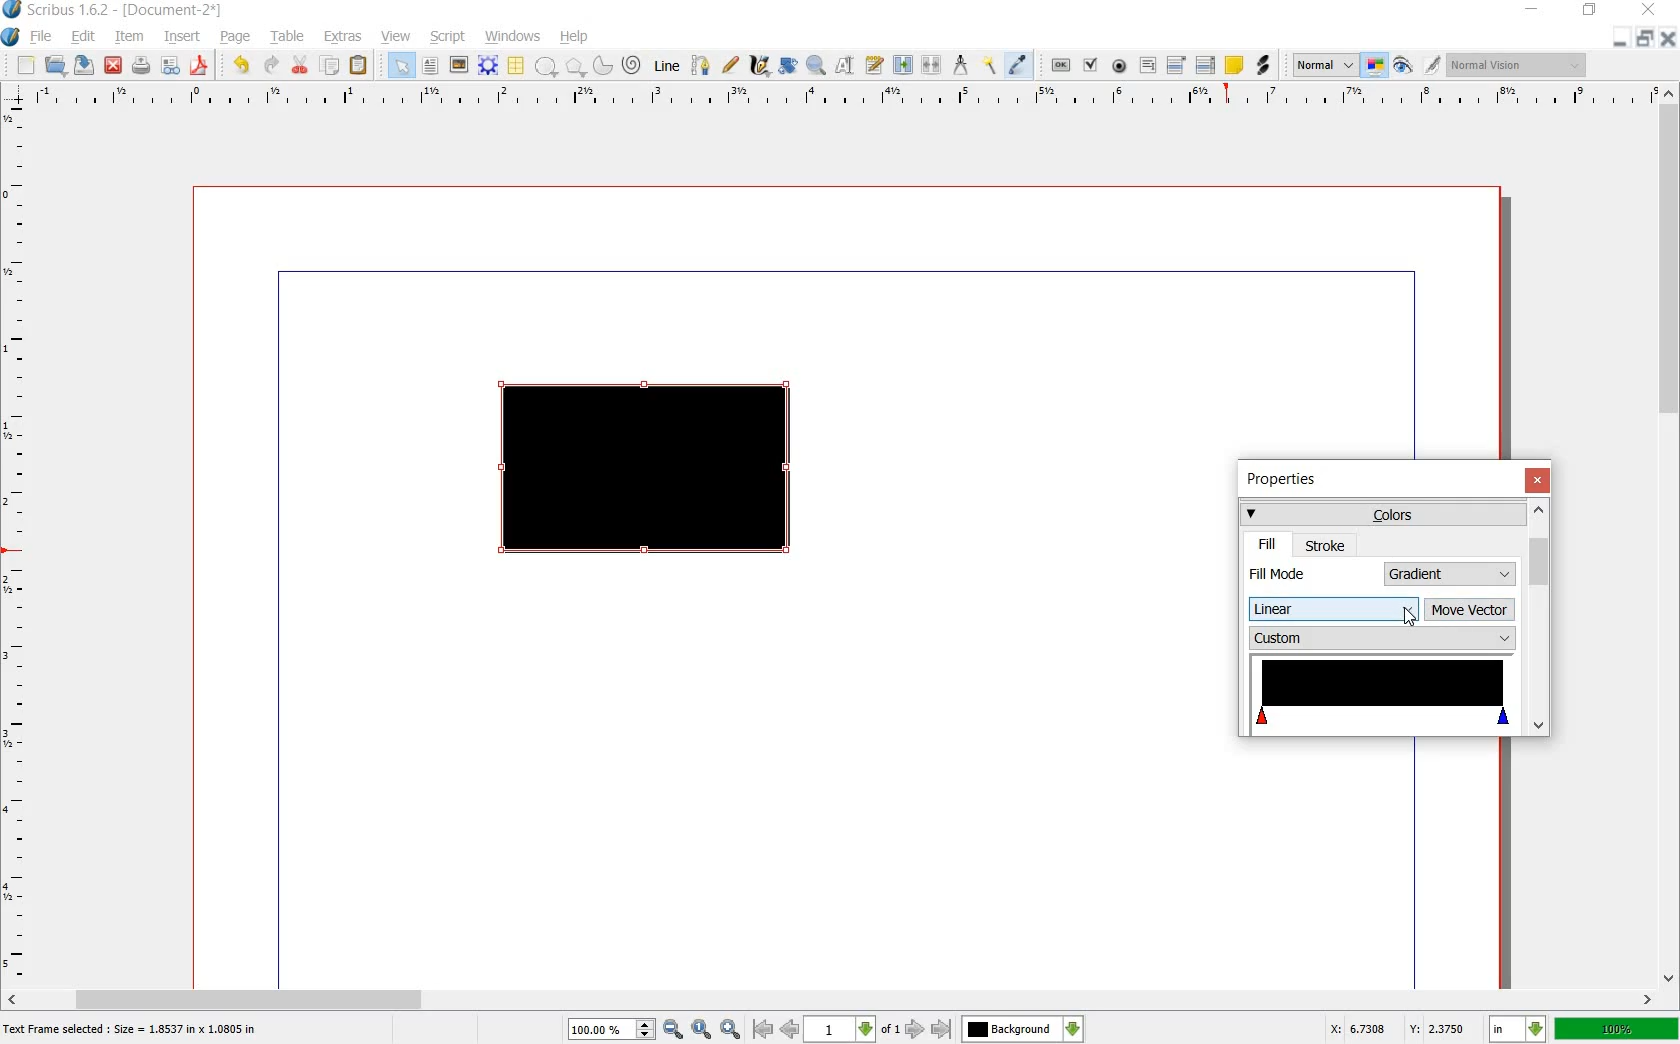 The image size is (1680, 1044). I want to click on calligraphic line, so click(759, 64).